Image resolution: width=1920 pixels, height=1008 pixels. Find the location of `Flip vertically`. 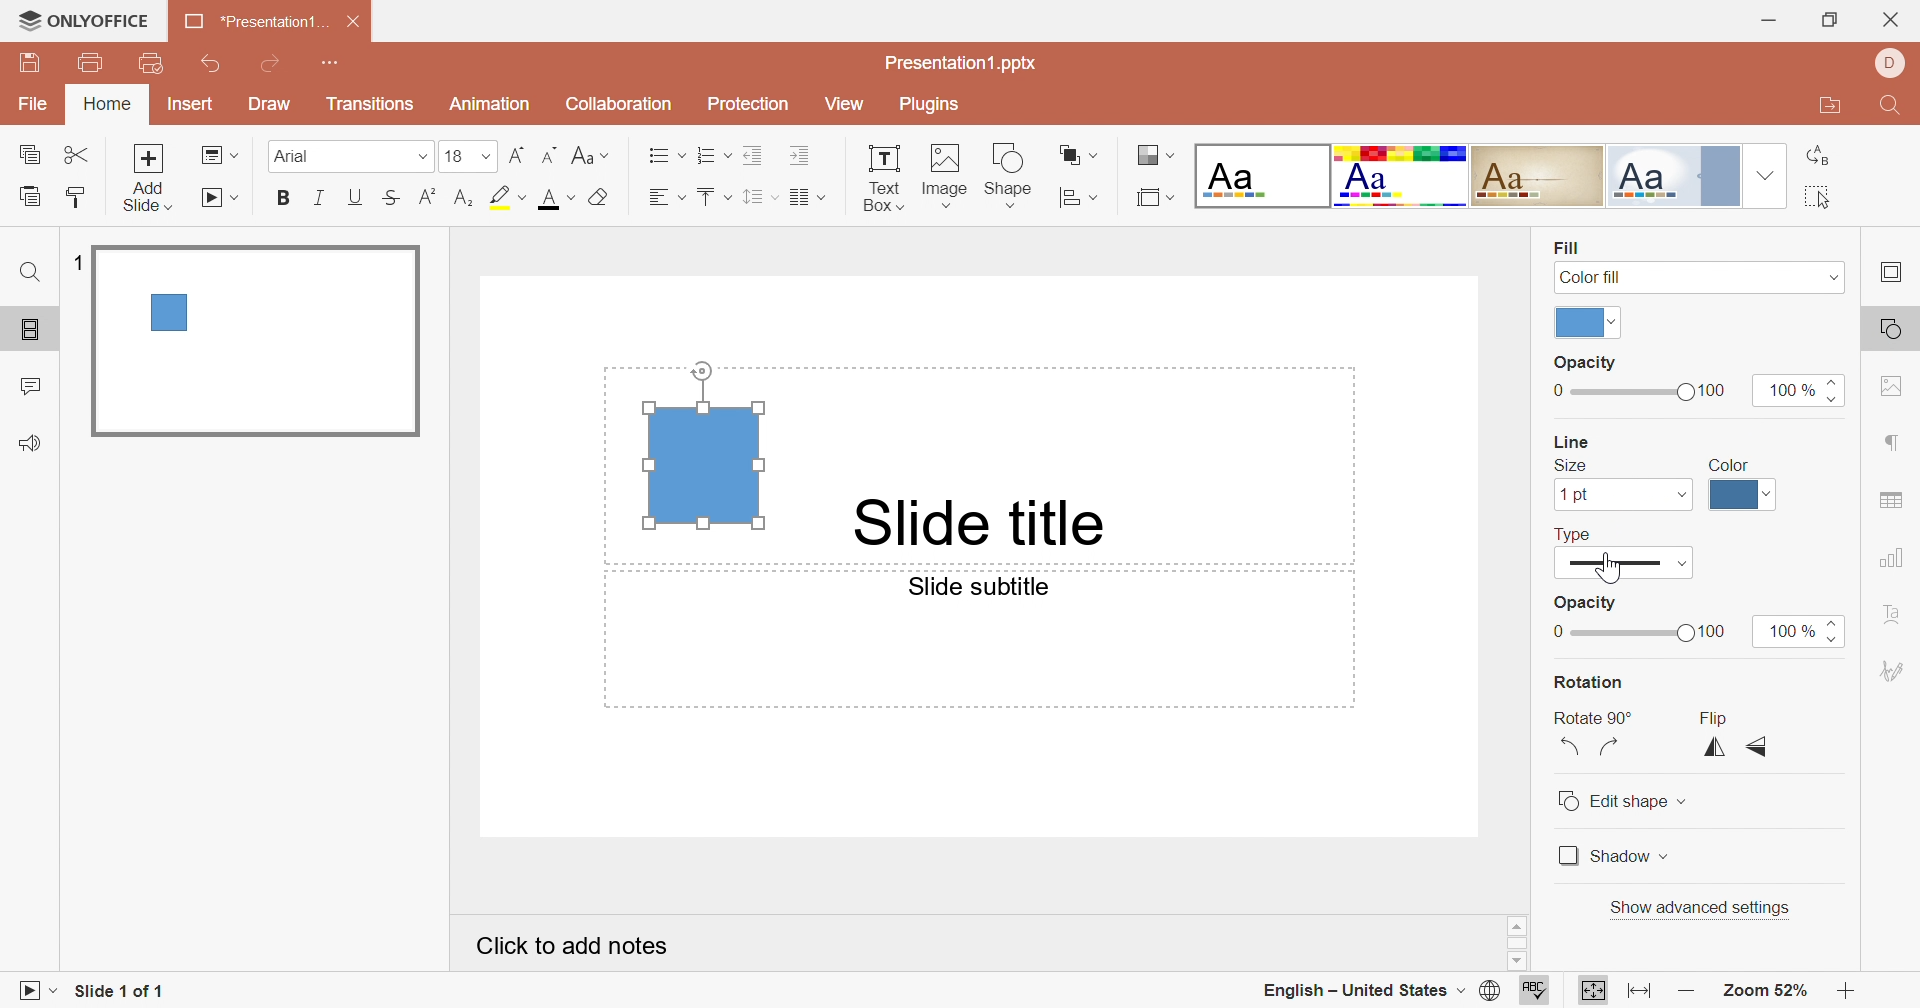

Flip vertically is located at coordinates (1757, 747).